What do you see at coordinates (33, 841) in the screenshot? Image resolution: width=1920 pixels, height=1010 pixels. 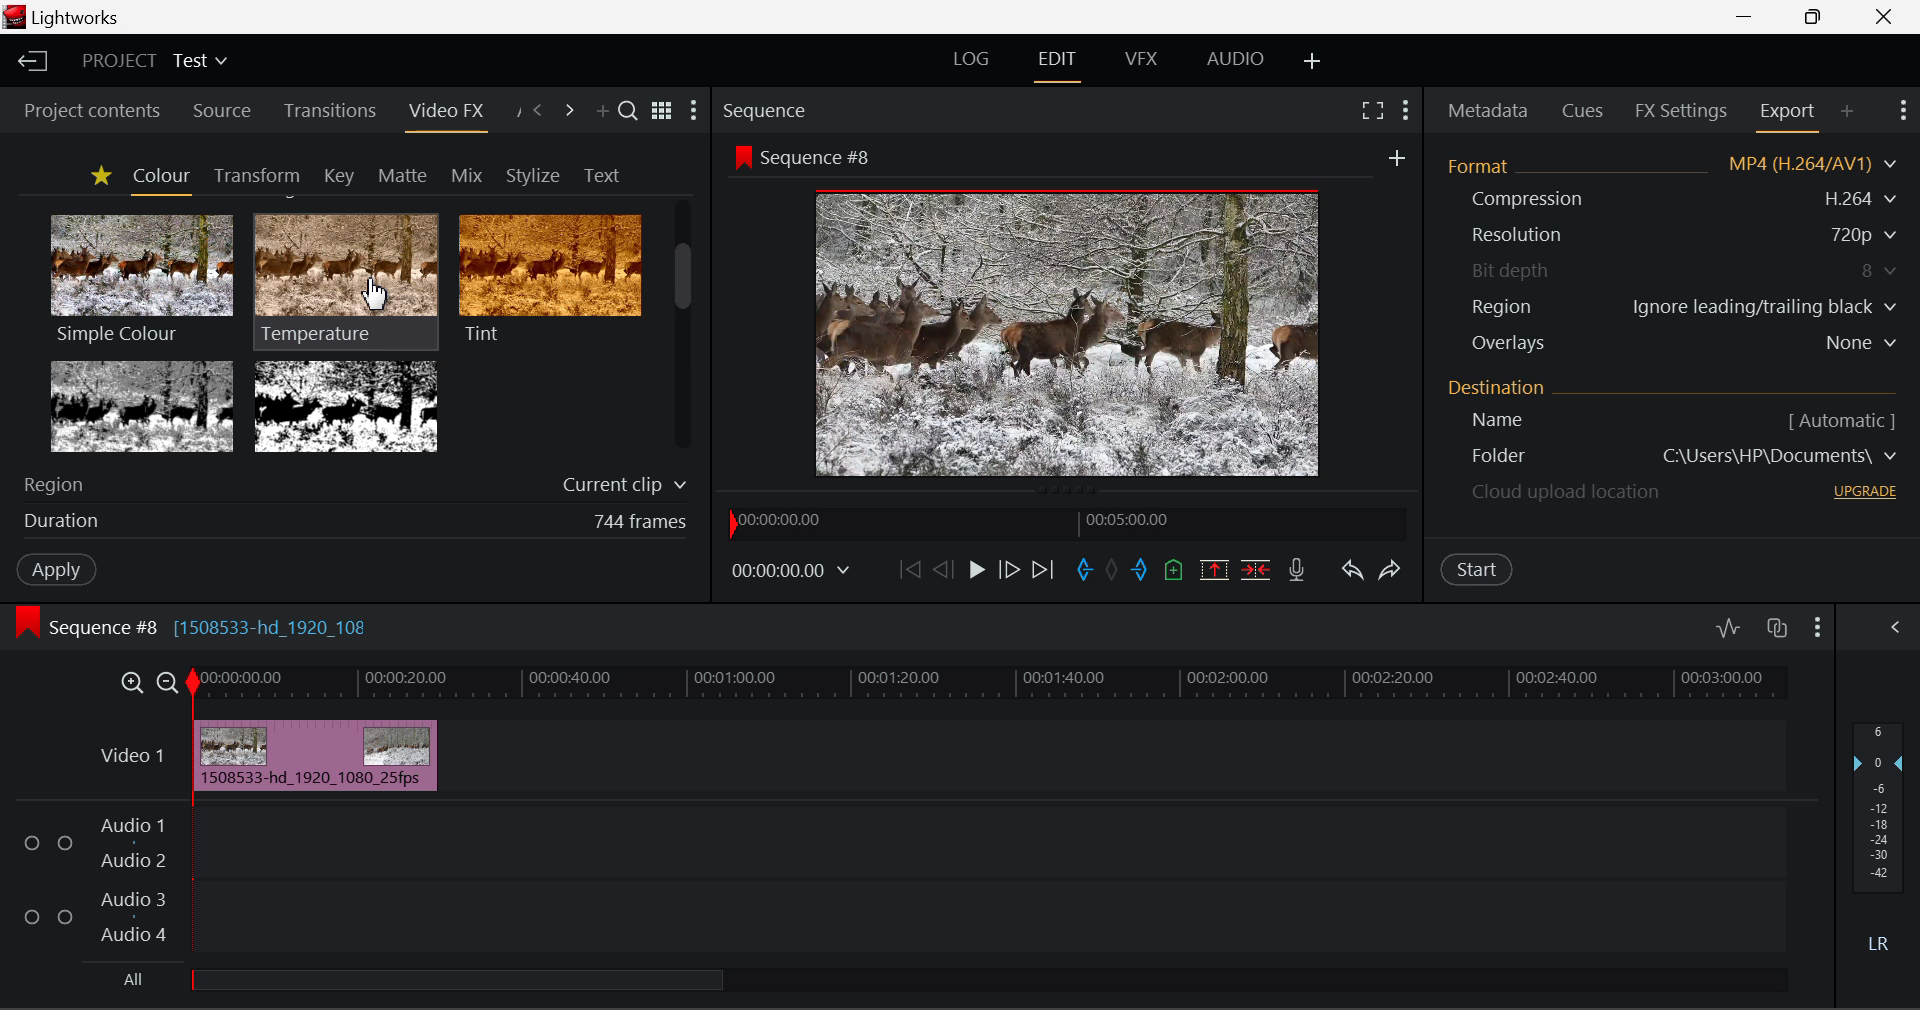 I see `Checkbox` at bounding box center [33, 841].